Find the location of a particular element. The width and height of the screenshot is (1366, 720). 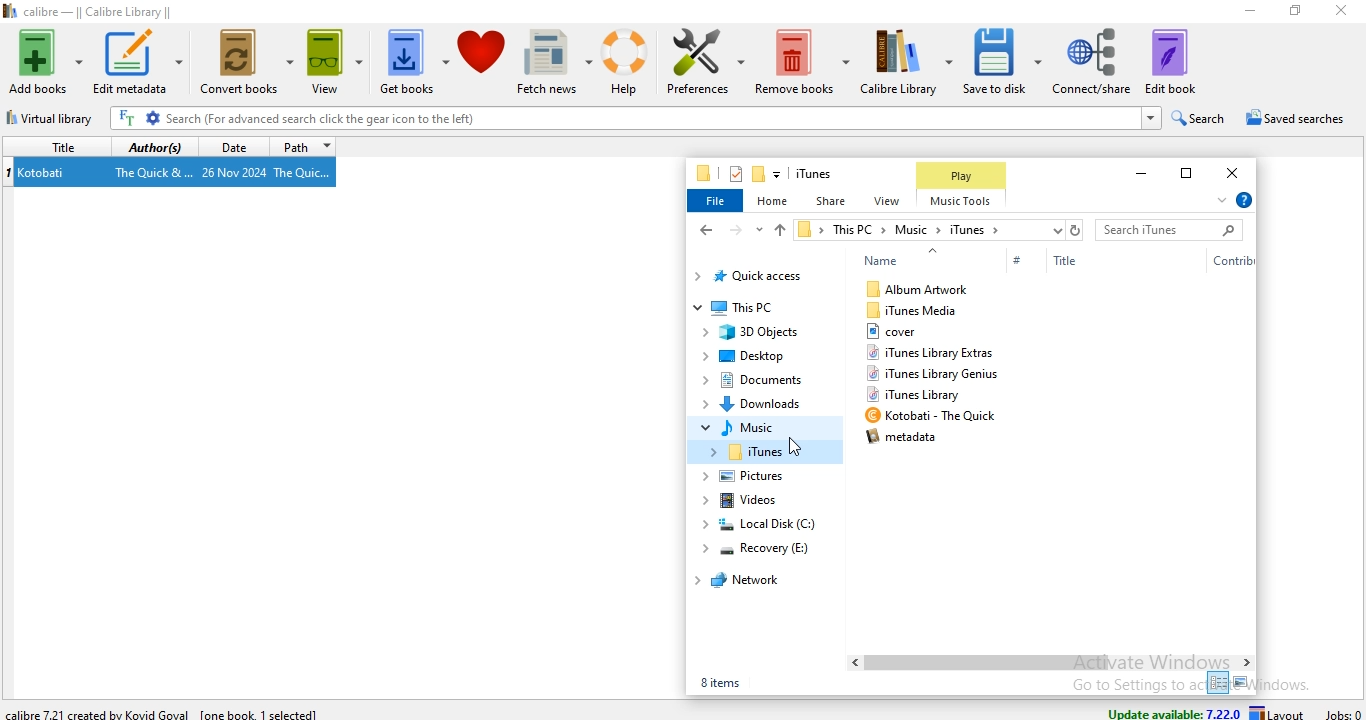

layout is located at coordinates (1281, 712).